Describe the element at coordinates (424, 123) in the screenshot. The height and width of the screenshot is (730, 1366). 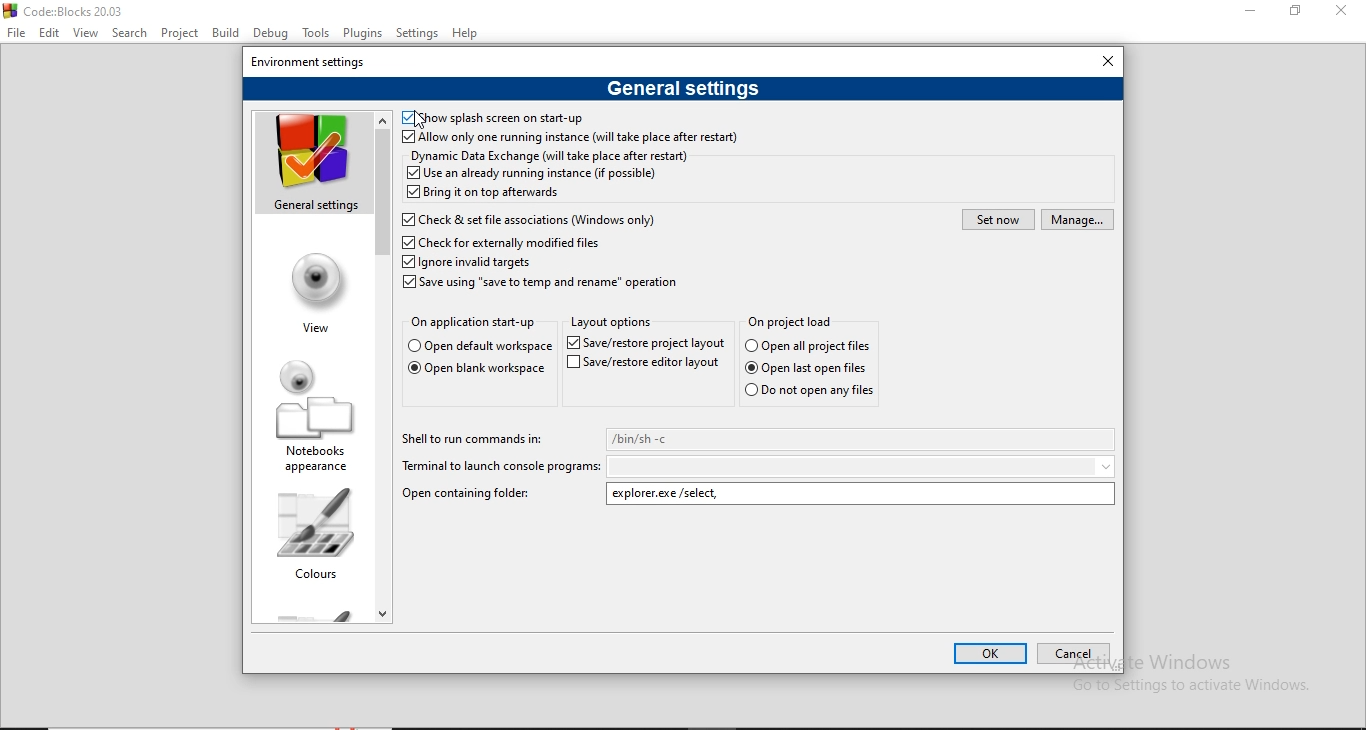
I see `Cursor ` at that location.